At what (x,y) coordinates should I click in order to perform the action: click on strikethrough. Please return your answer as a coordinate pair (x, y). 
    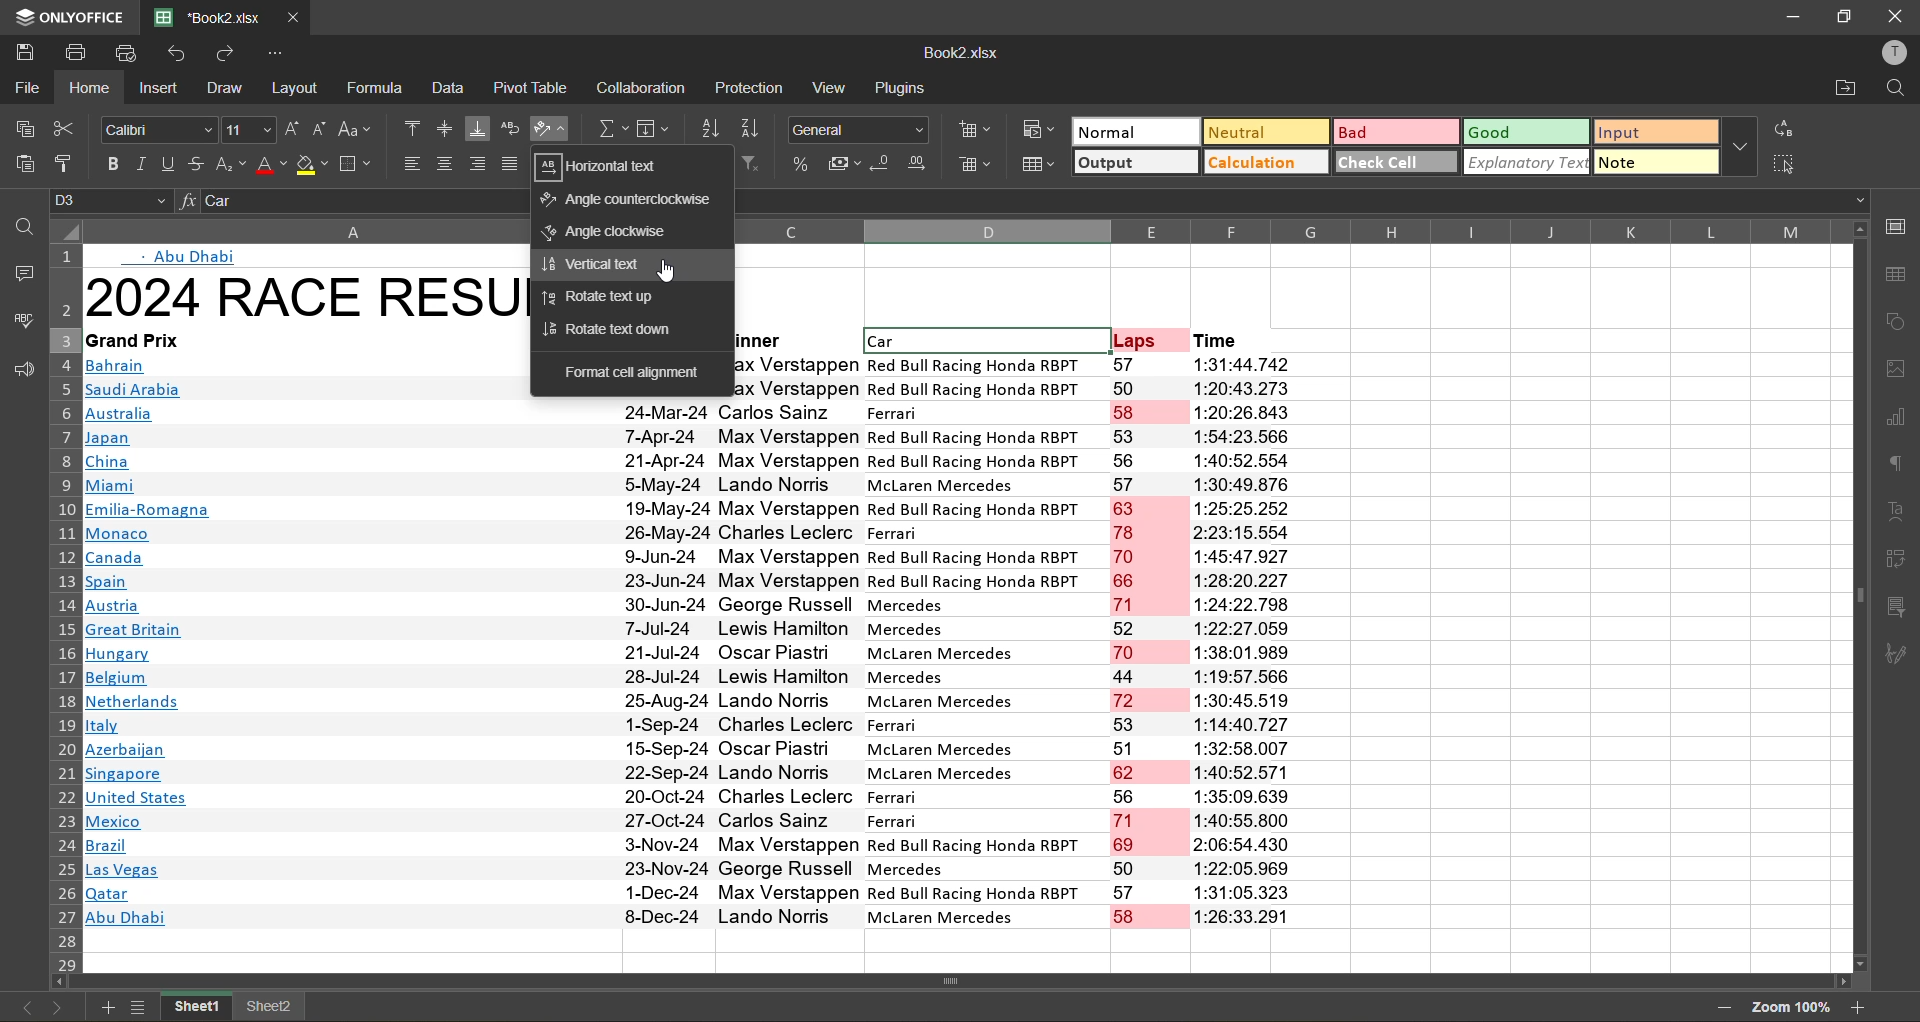
    Looking at the image, I should click on (200, 165).